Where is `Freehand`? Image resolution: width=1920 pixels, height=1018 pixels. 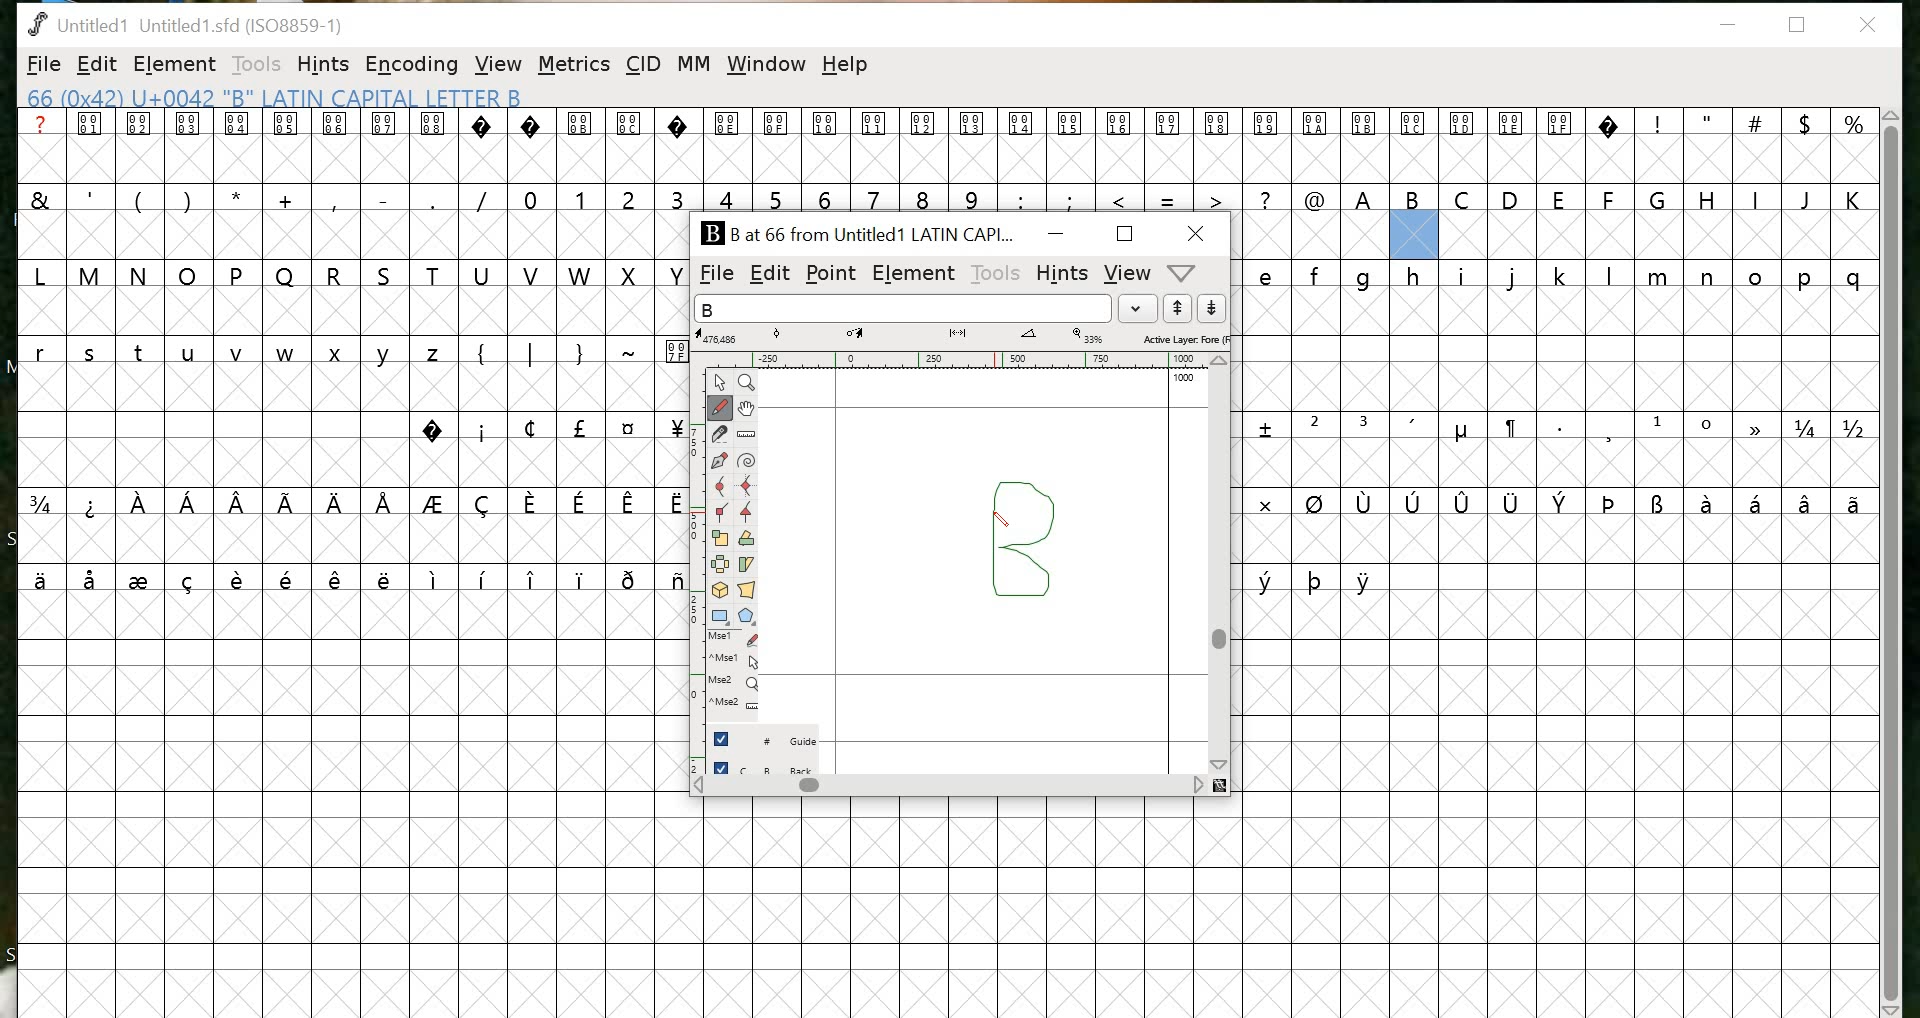
Freehand is located at coordinates (721, 410).